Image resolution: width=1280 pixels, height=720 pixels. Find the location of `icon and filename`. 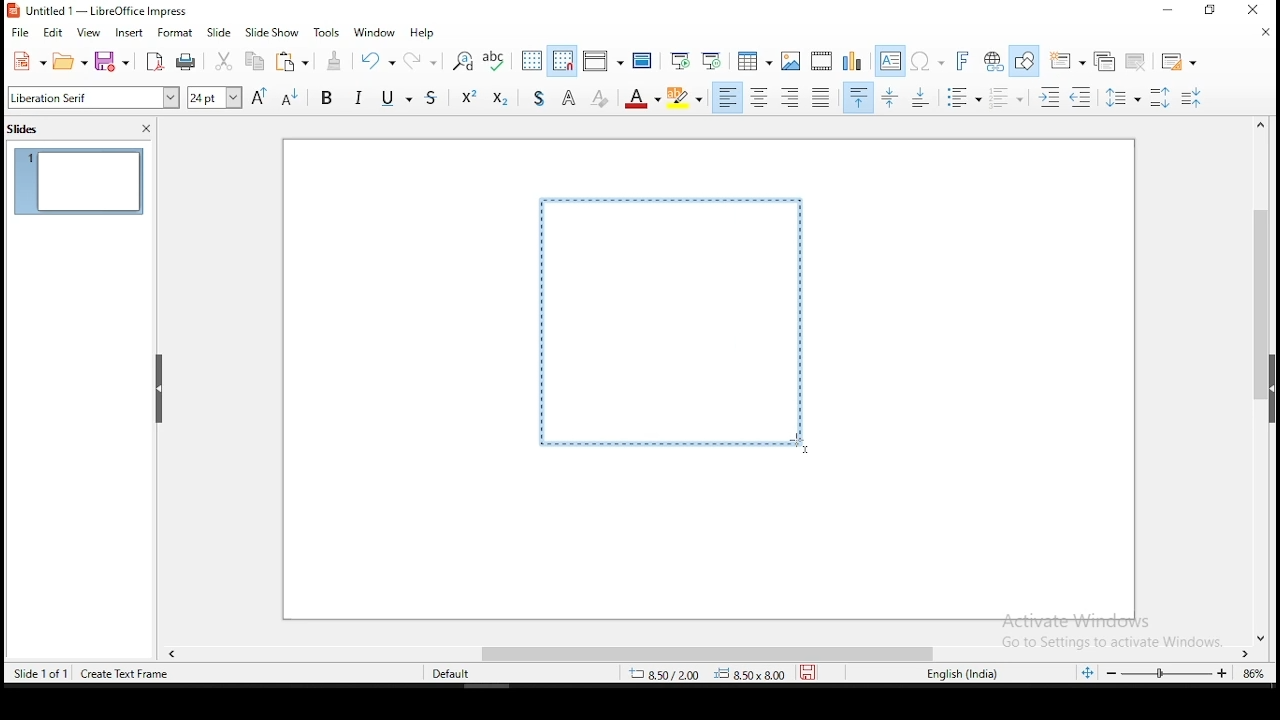

icon and filename is located at coordinates (104, 12).